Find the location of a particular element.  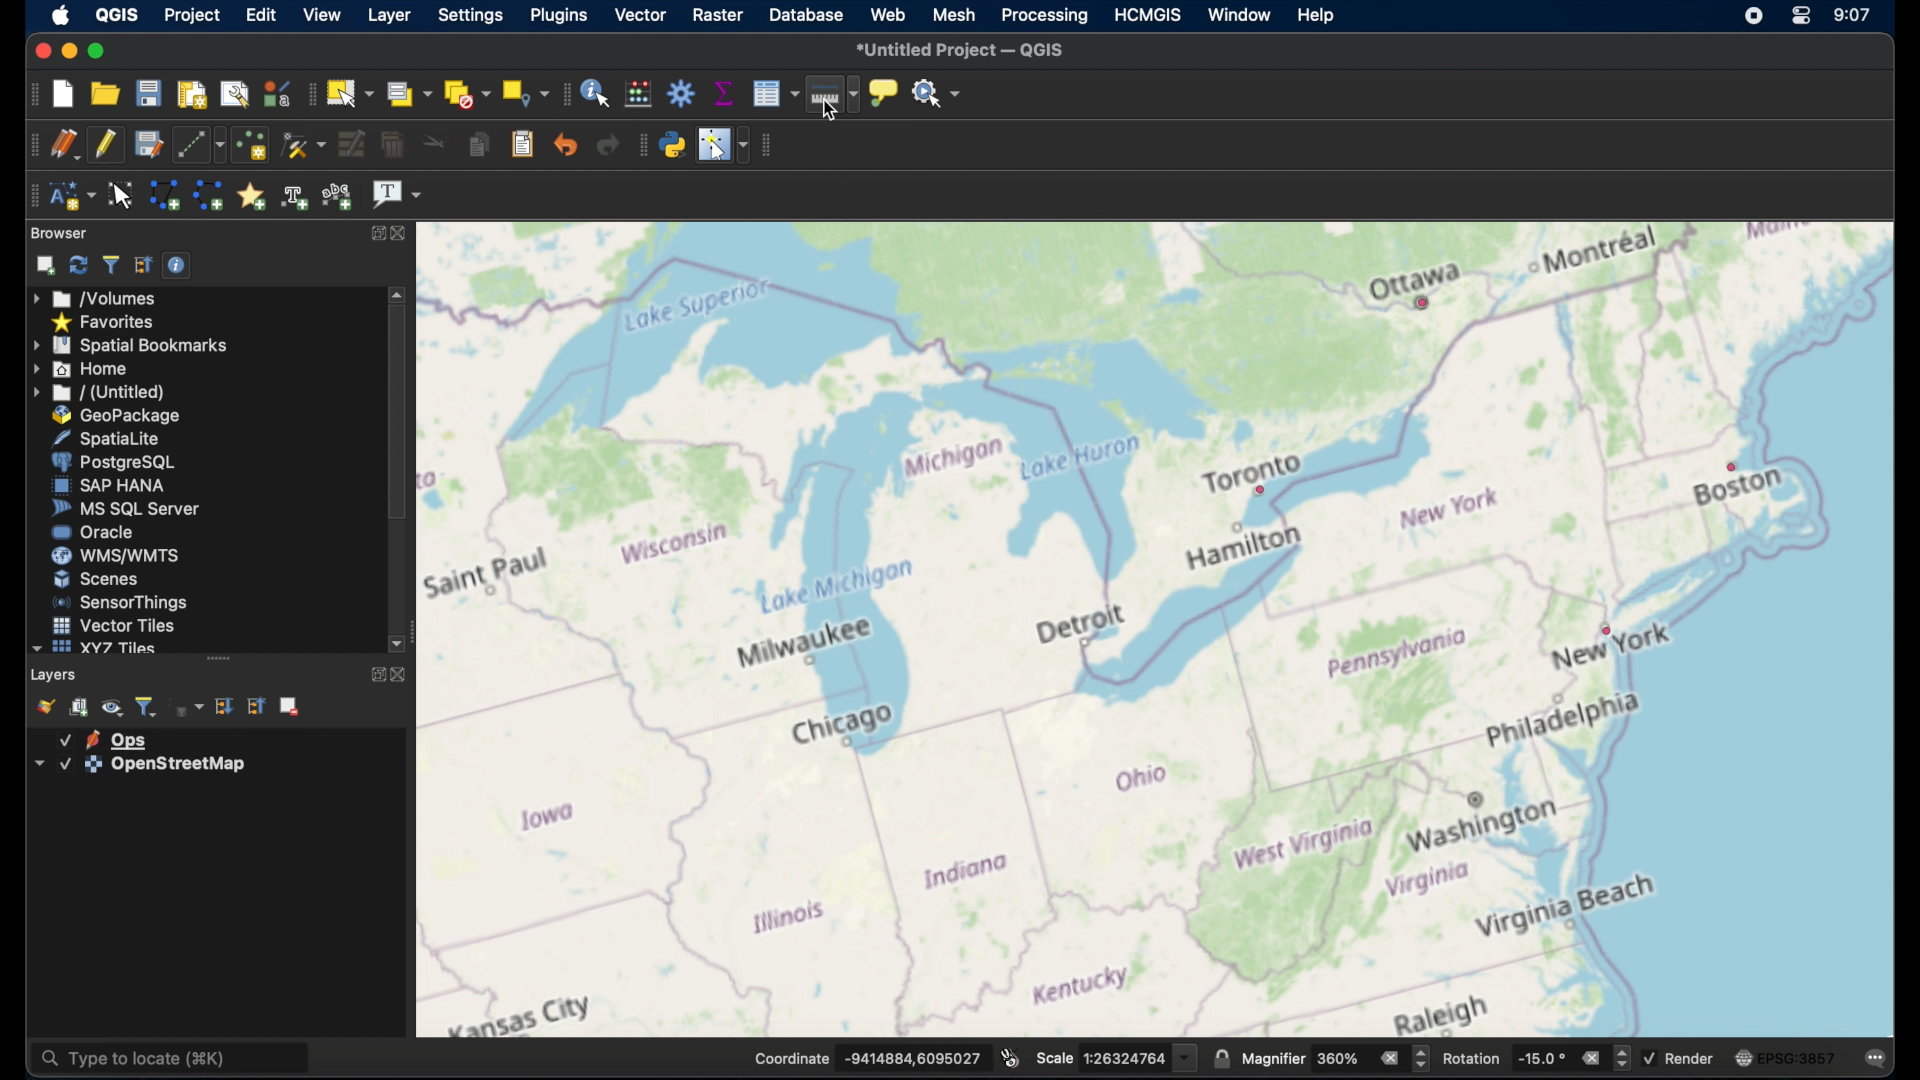

collapse all is located at coordinates (143, 265).